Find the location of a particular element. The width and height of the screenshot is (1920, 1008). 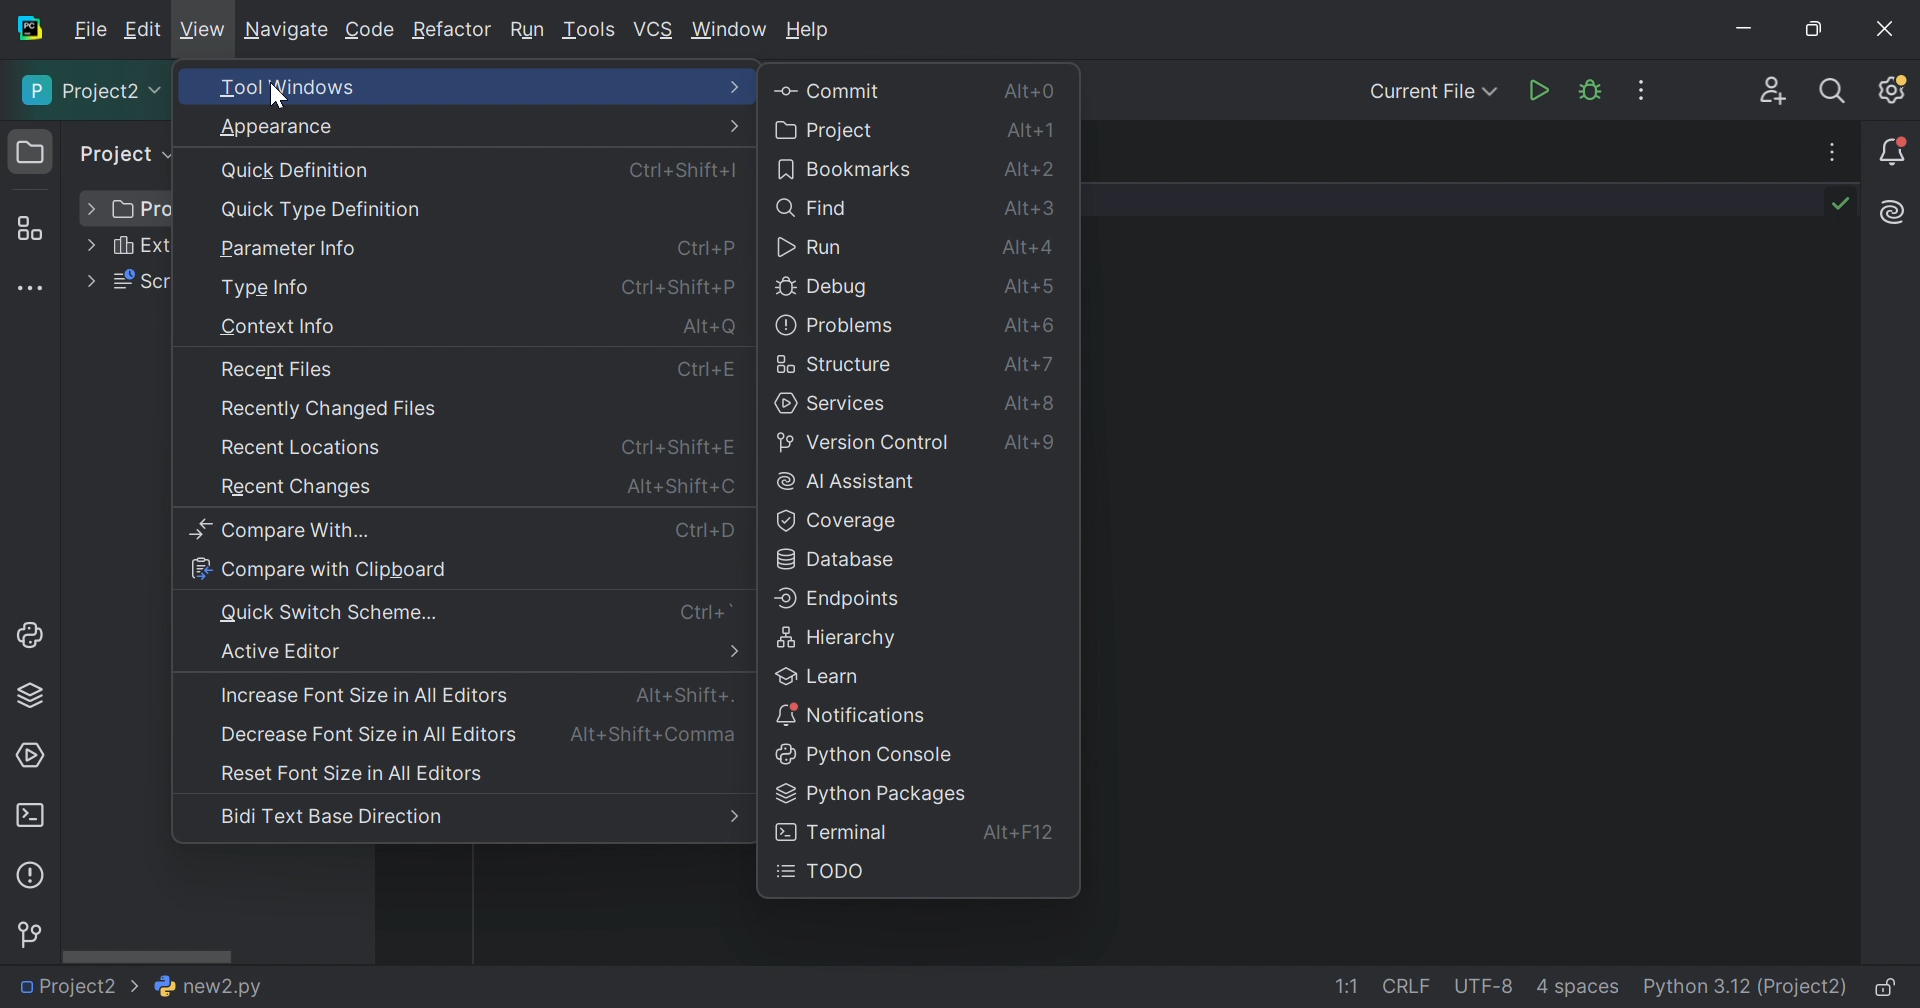

UTF-8 is located at coordinates (1485, 986).